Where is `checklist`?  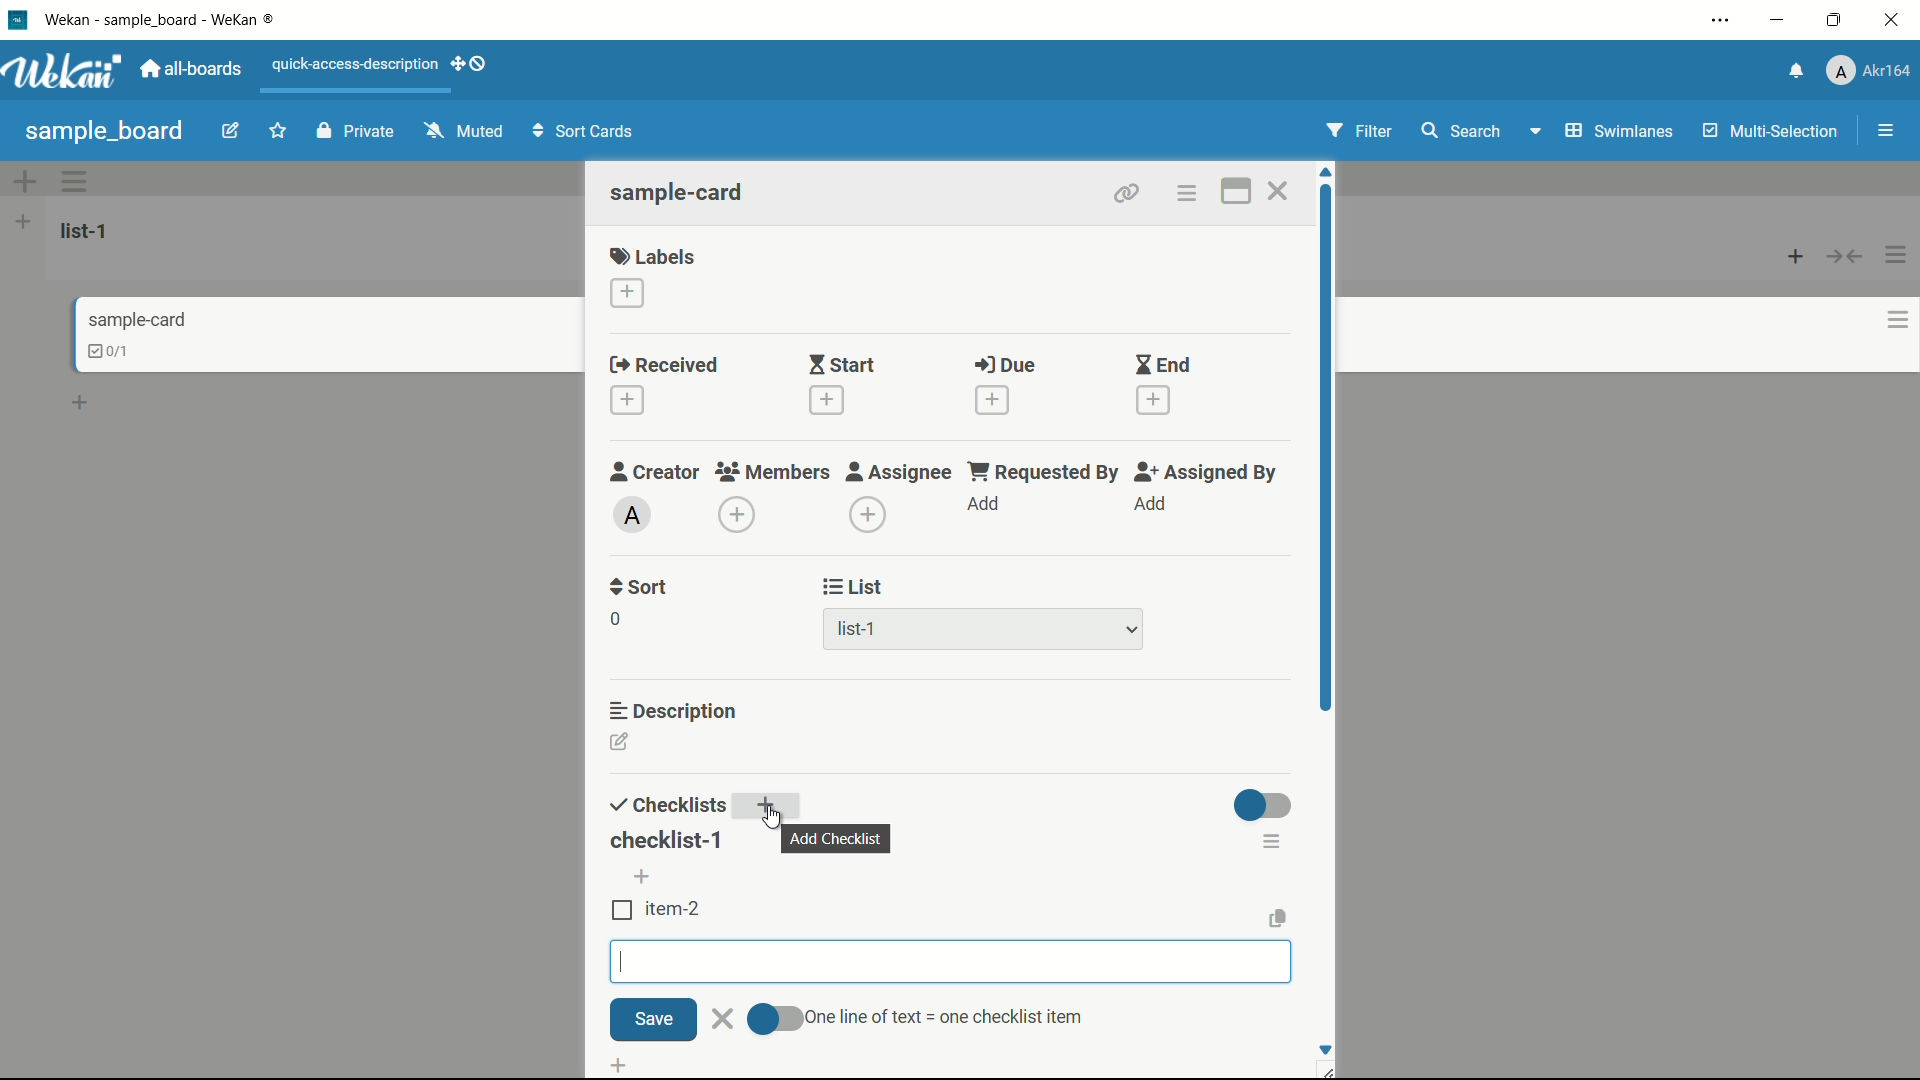 checklist is located at coordinates (665, 806).